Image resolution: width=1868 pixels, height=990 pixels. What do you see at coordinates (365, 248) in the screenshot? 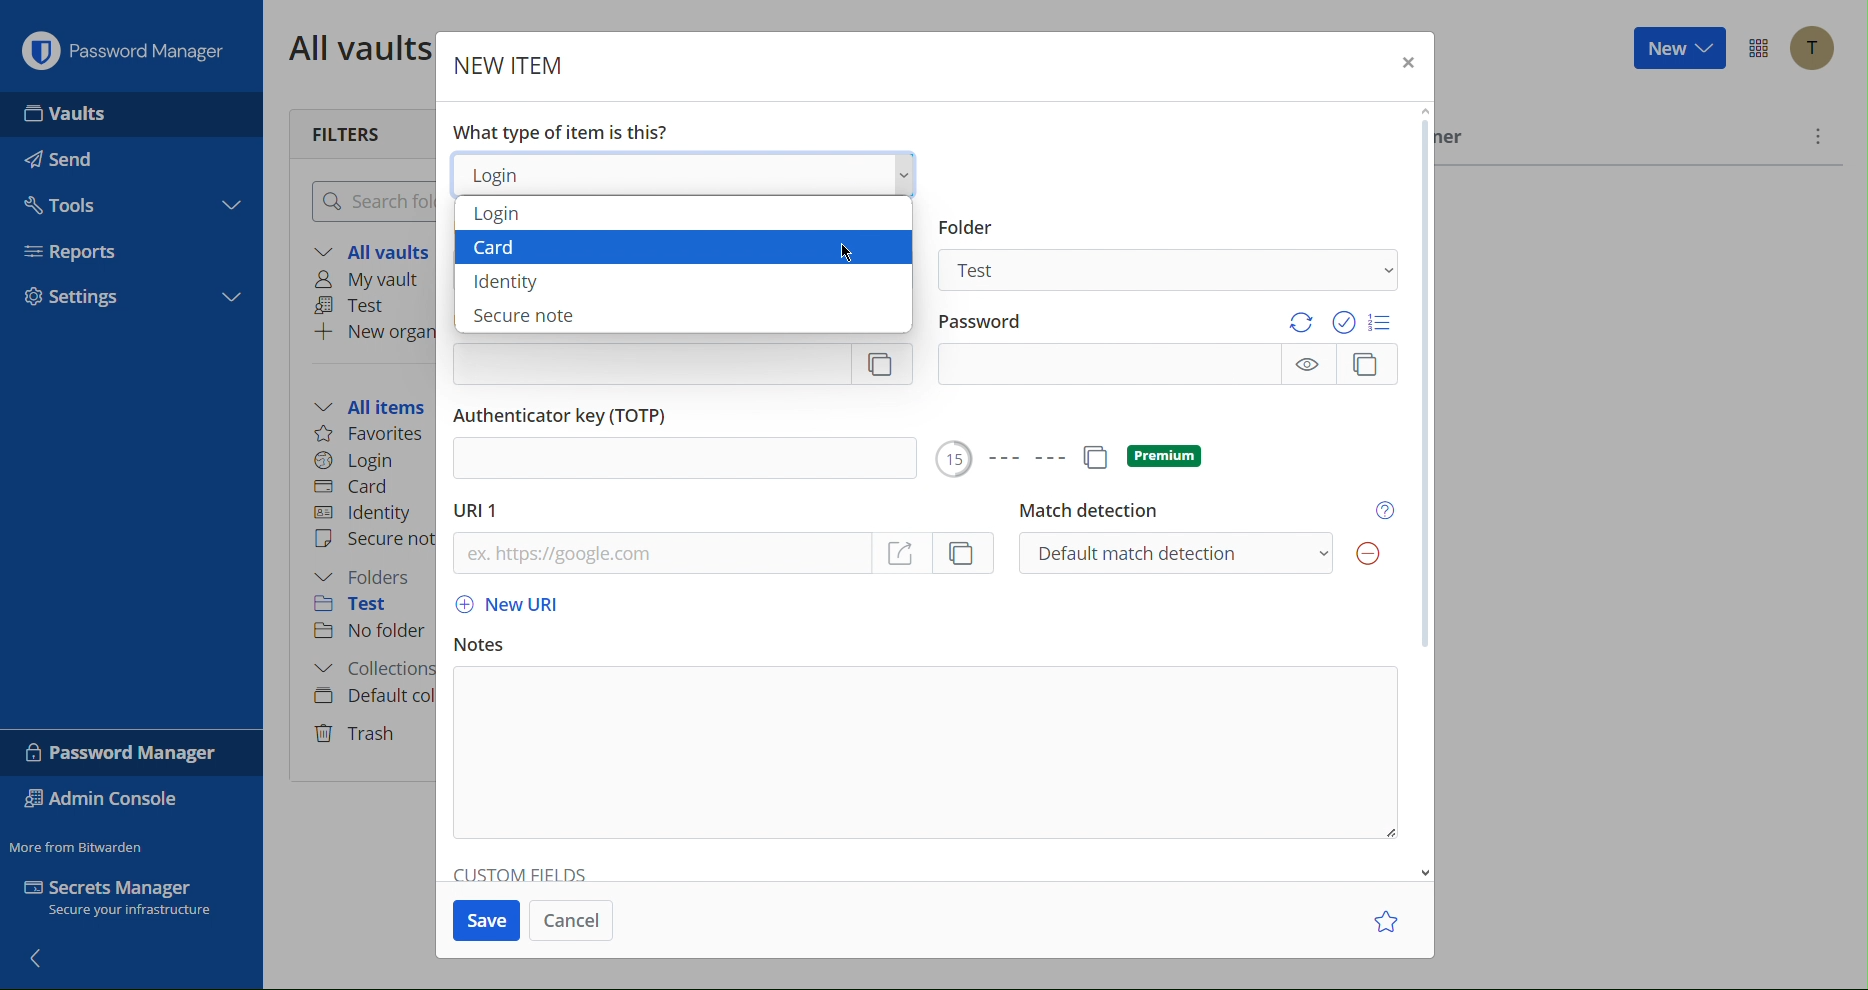
I see `All vaults` at bounding box center [365, 248].